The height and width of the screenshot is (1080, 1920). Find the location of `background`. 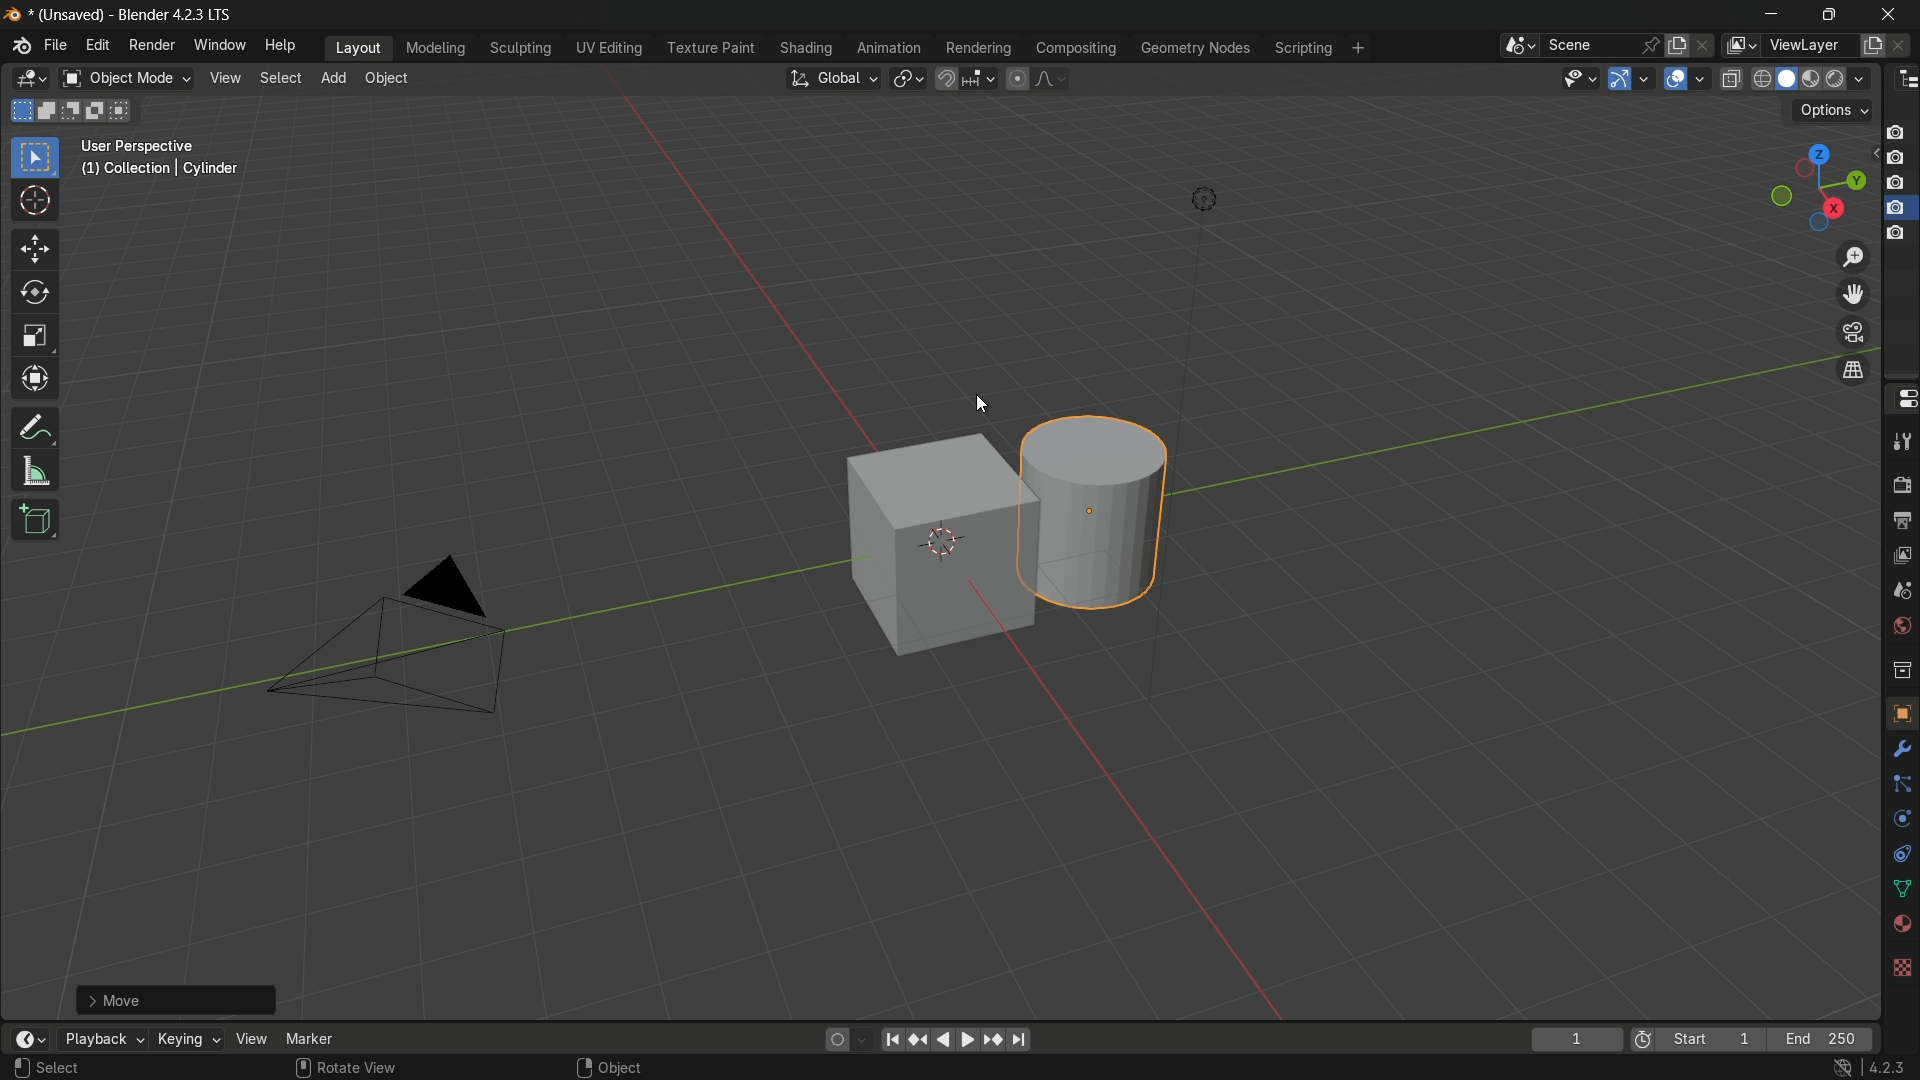

background is located at coordinates (1901, 969).